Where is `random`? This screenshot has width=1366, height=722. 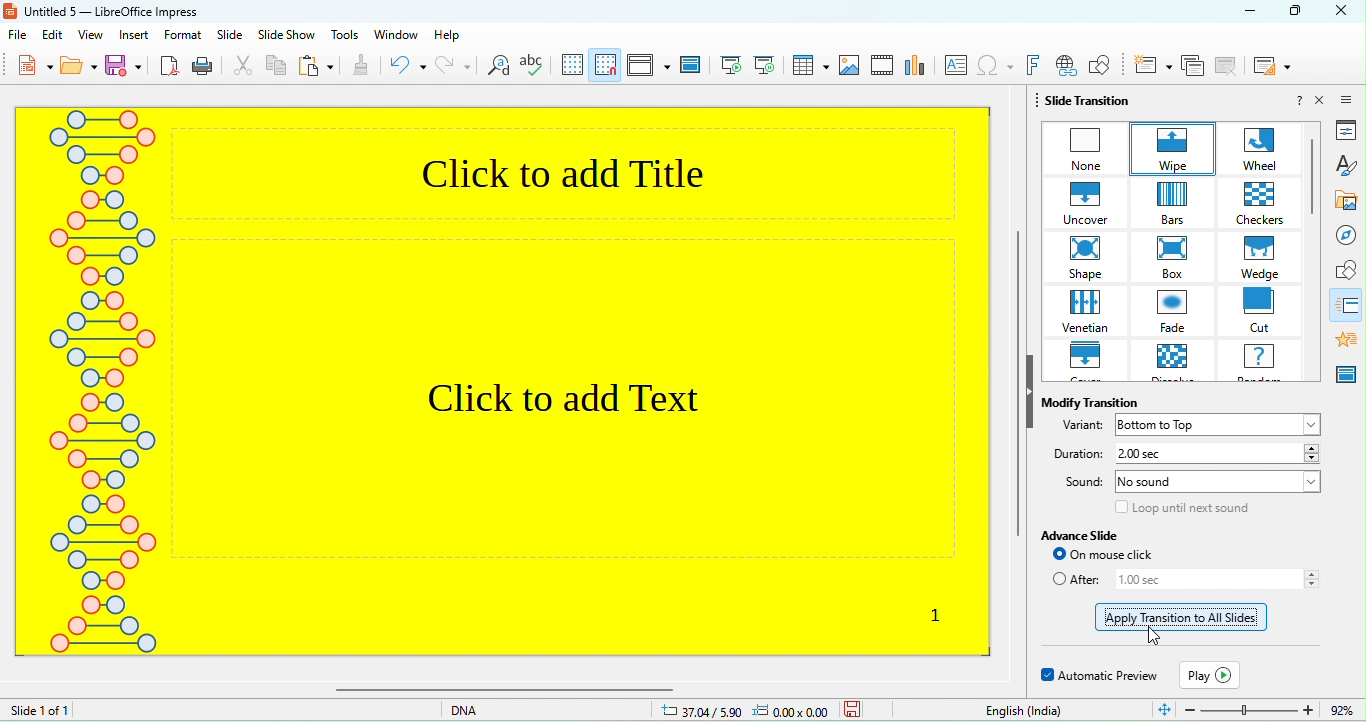
random is located at coordinates (1263, 361).